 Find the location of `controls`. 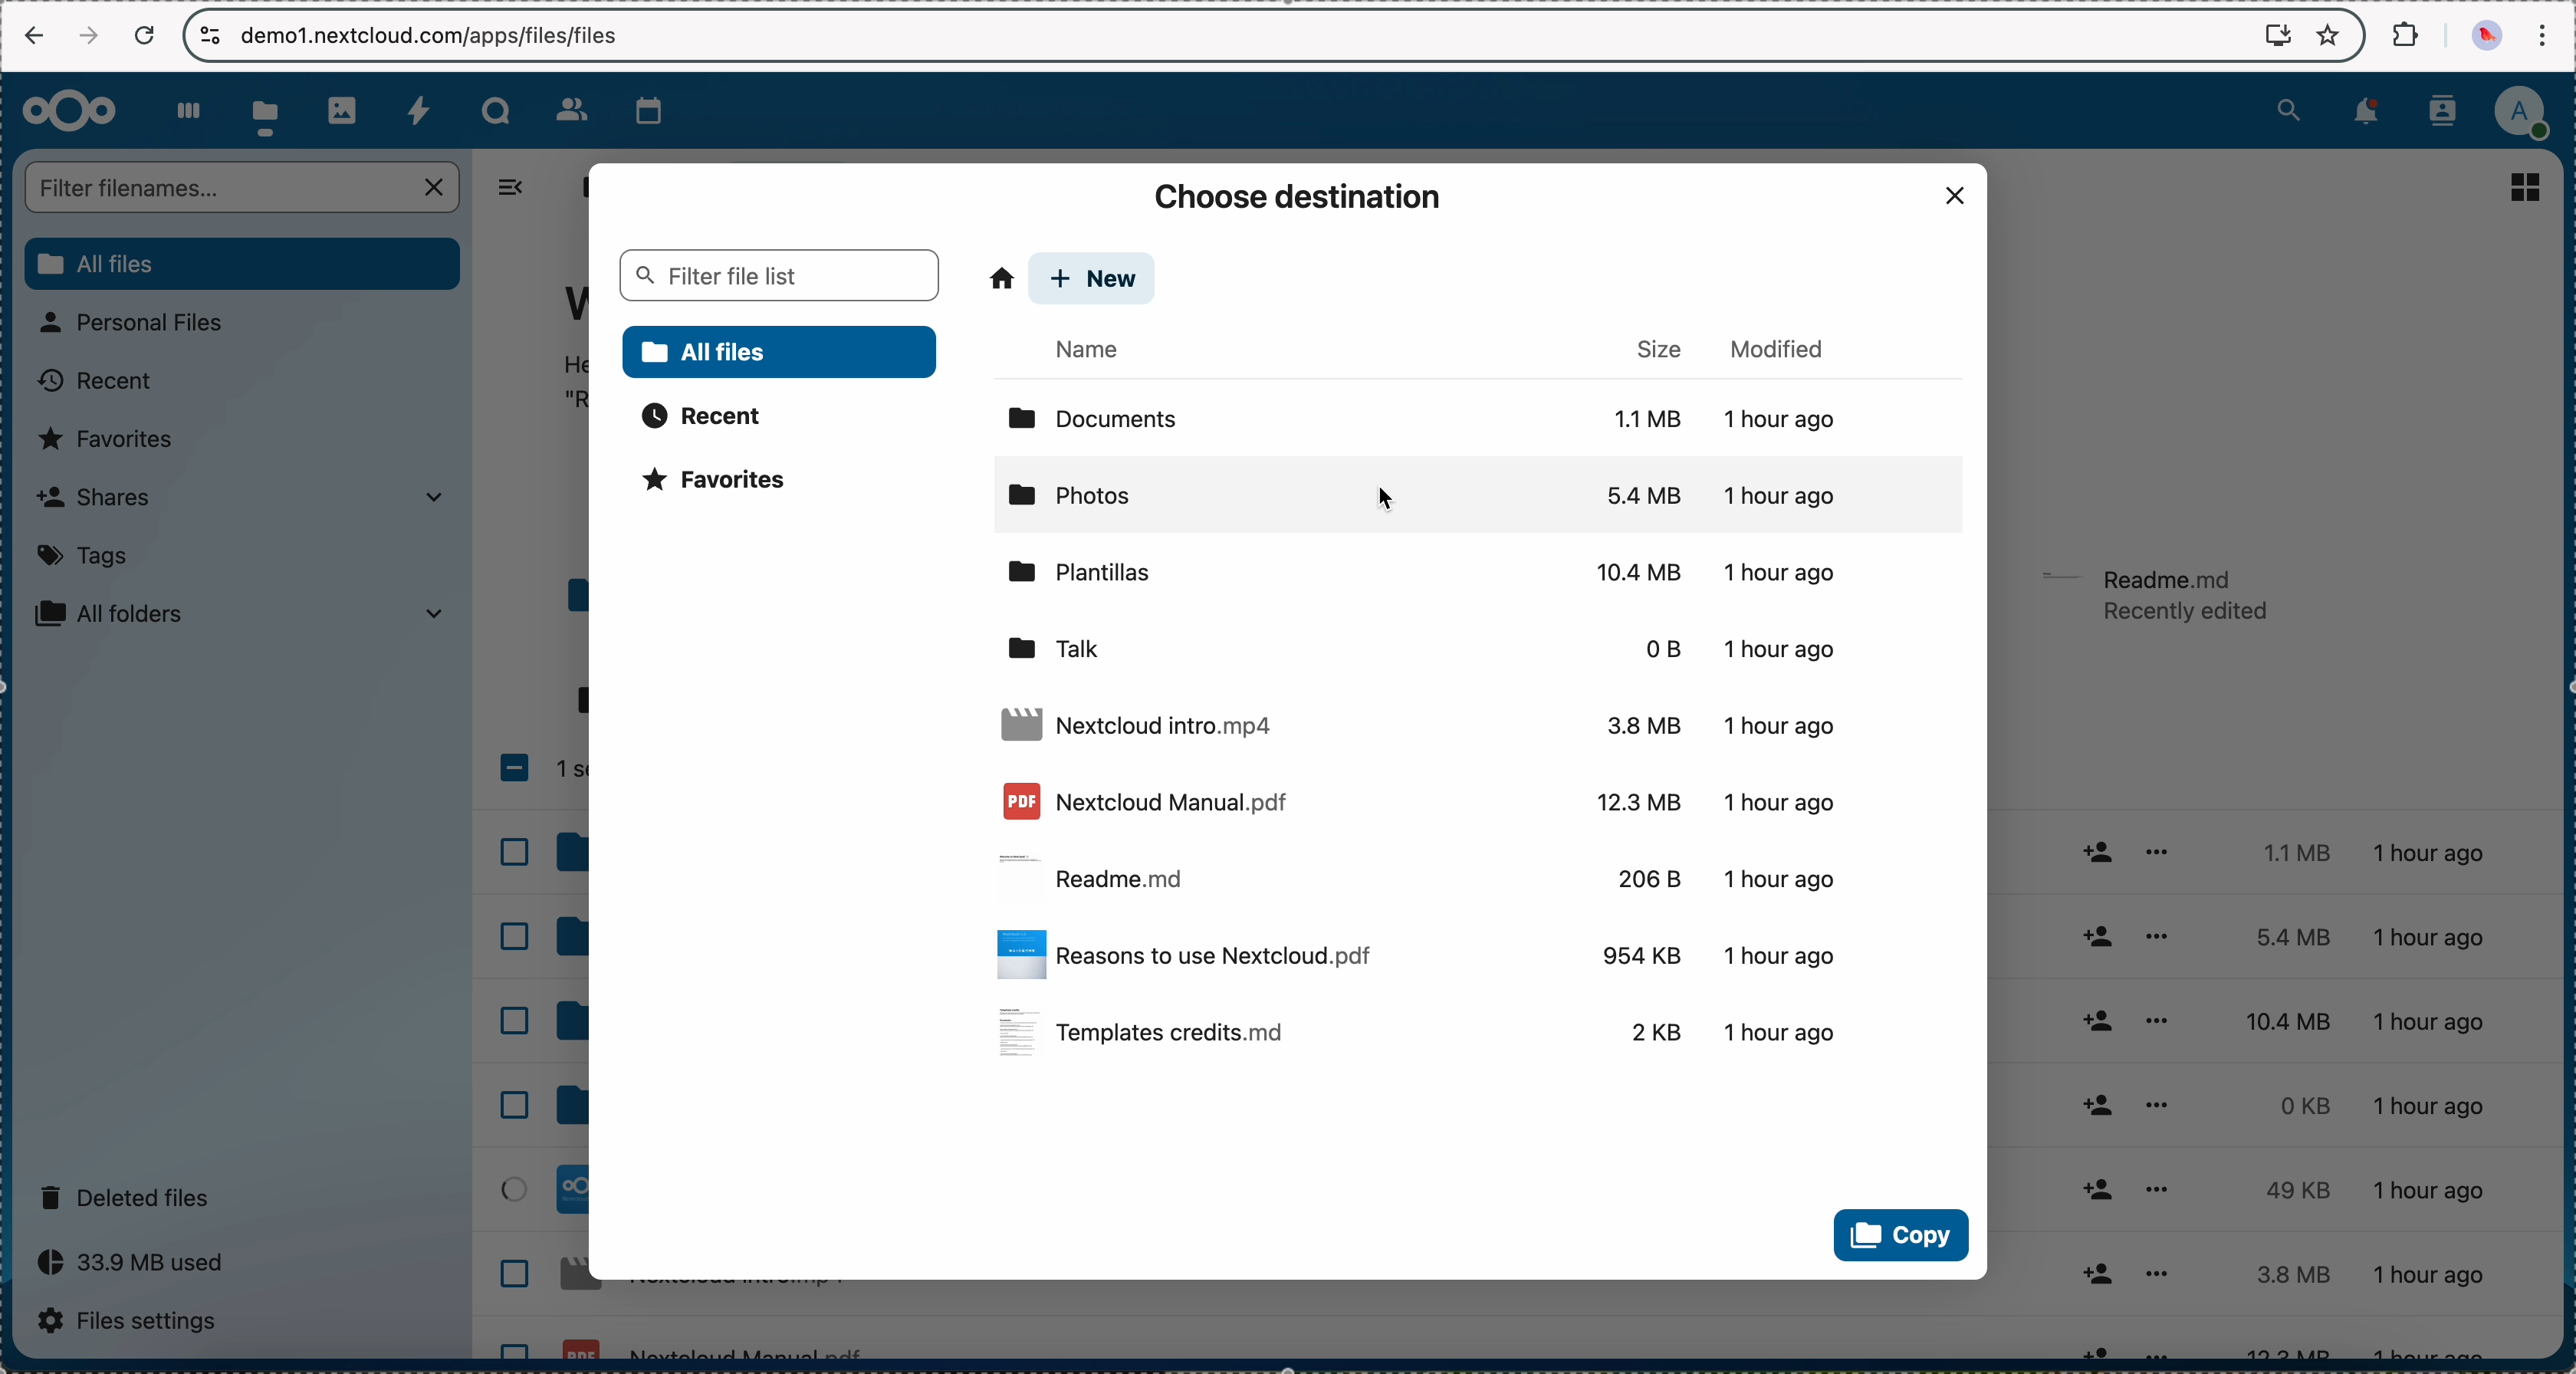

controls is located at coordinates (211, 36).